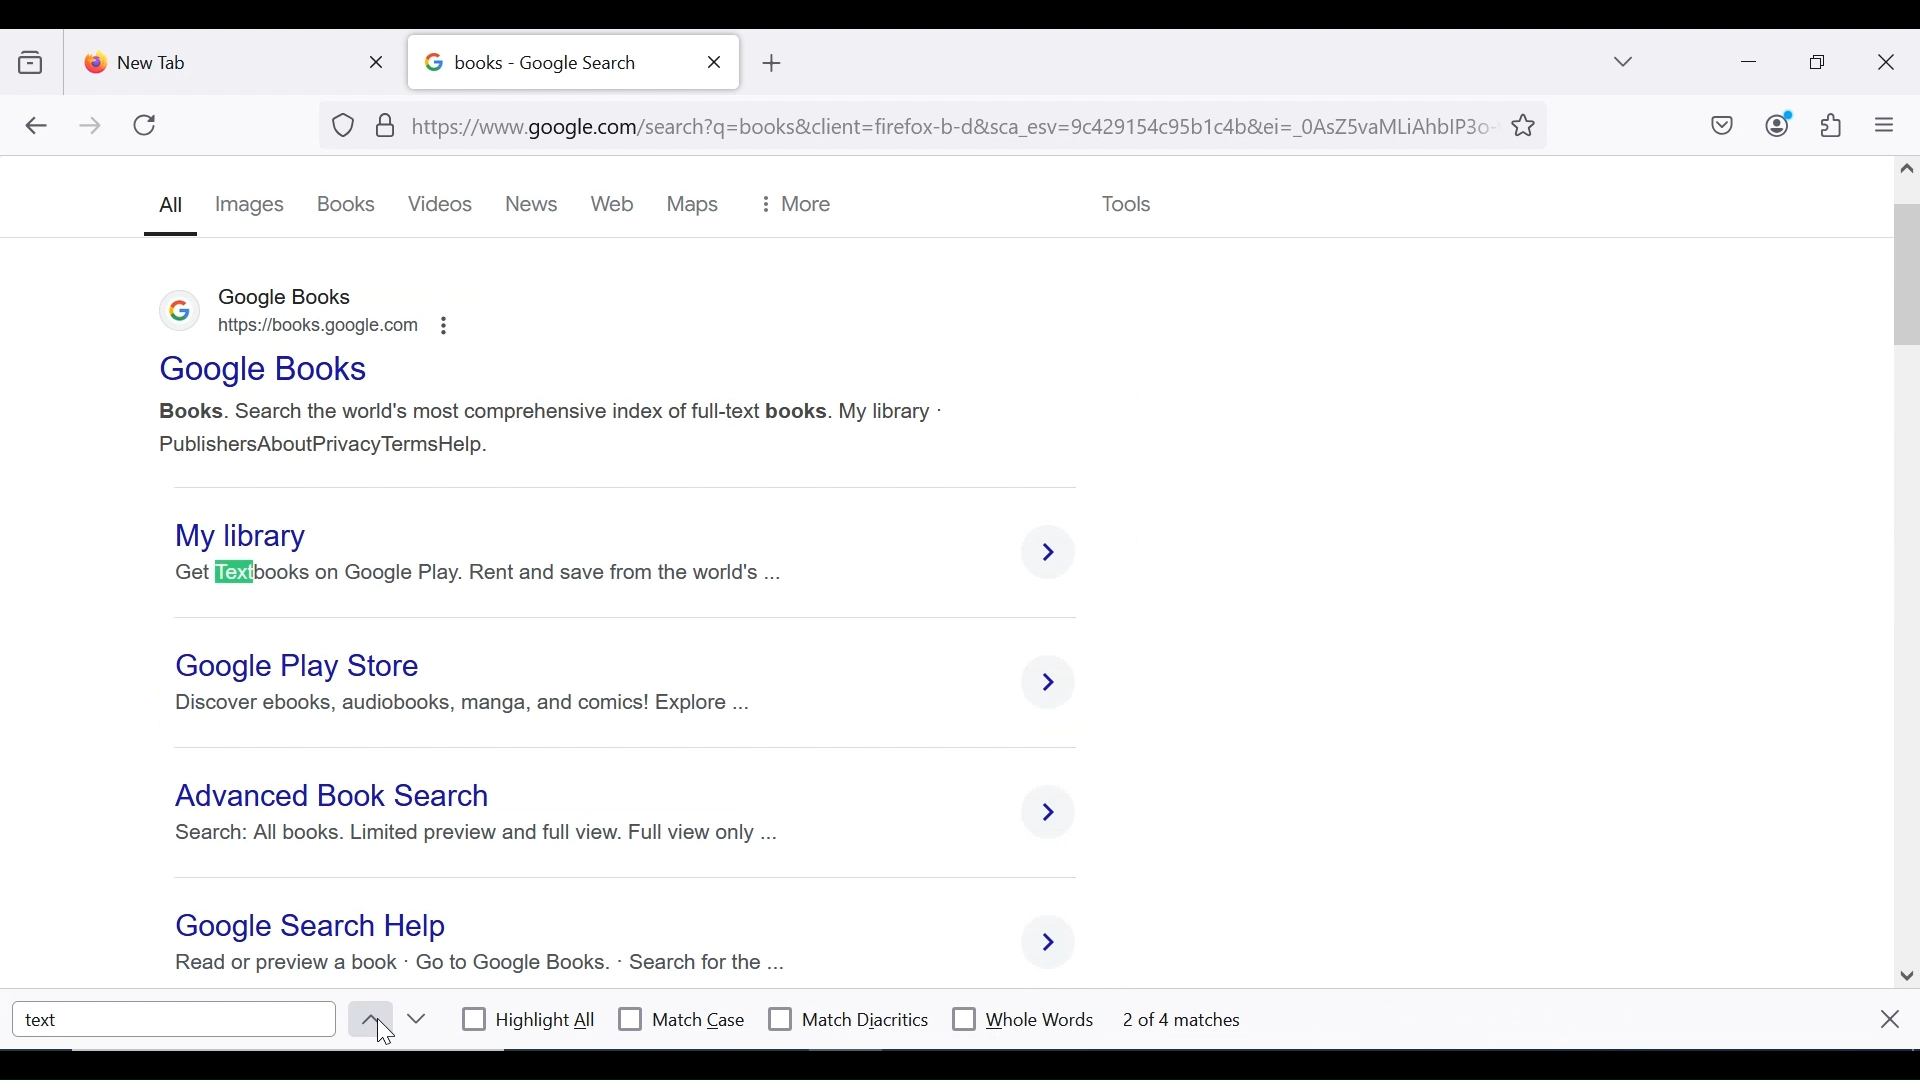  Describe the element at coordinates (1200, 1017) in the screenshot. I see `2 of 4 matches` at that location.